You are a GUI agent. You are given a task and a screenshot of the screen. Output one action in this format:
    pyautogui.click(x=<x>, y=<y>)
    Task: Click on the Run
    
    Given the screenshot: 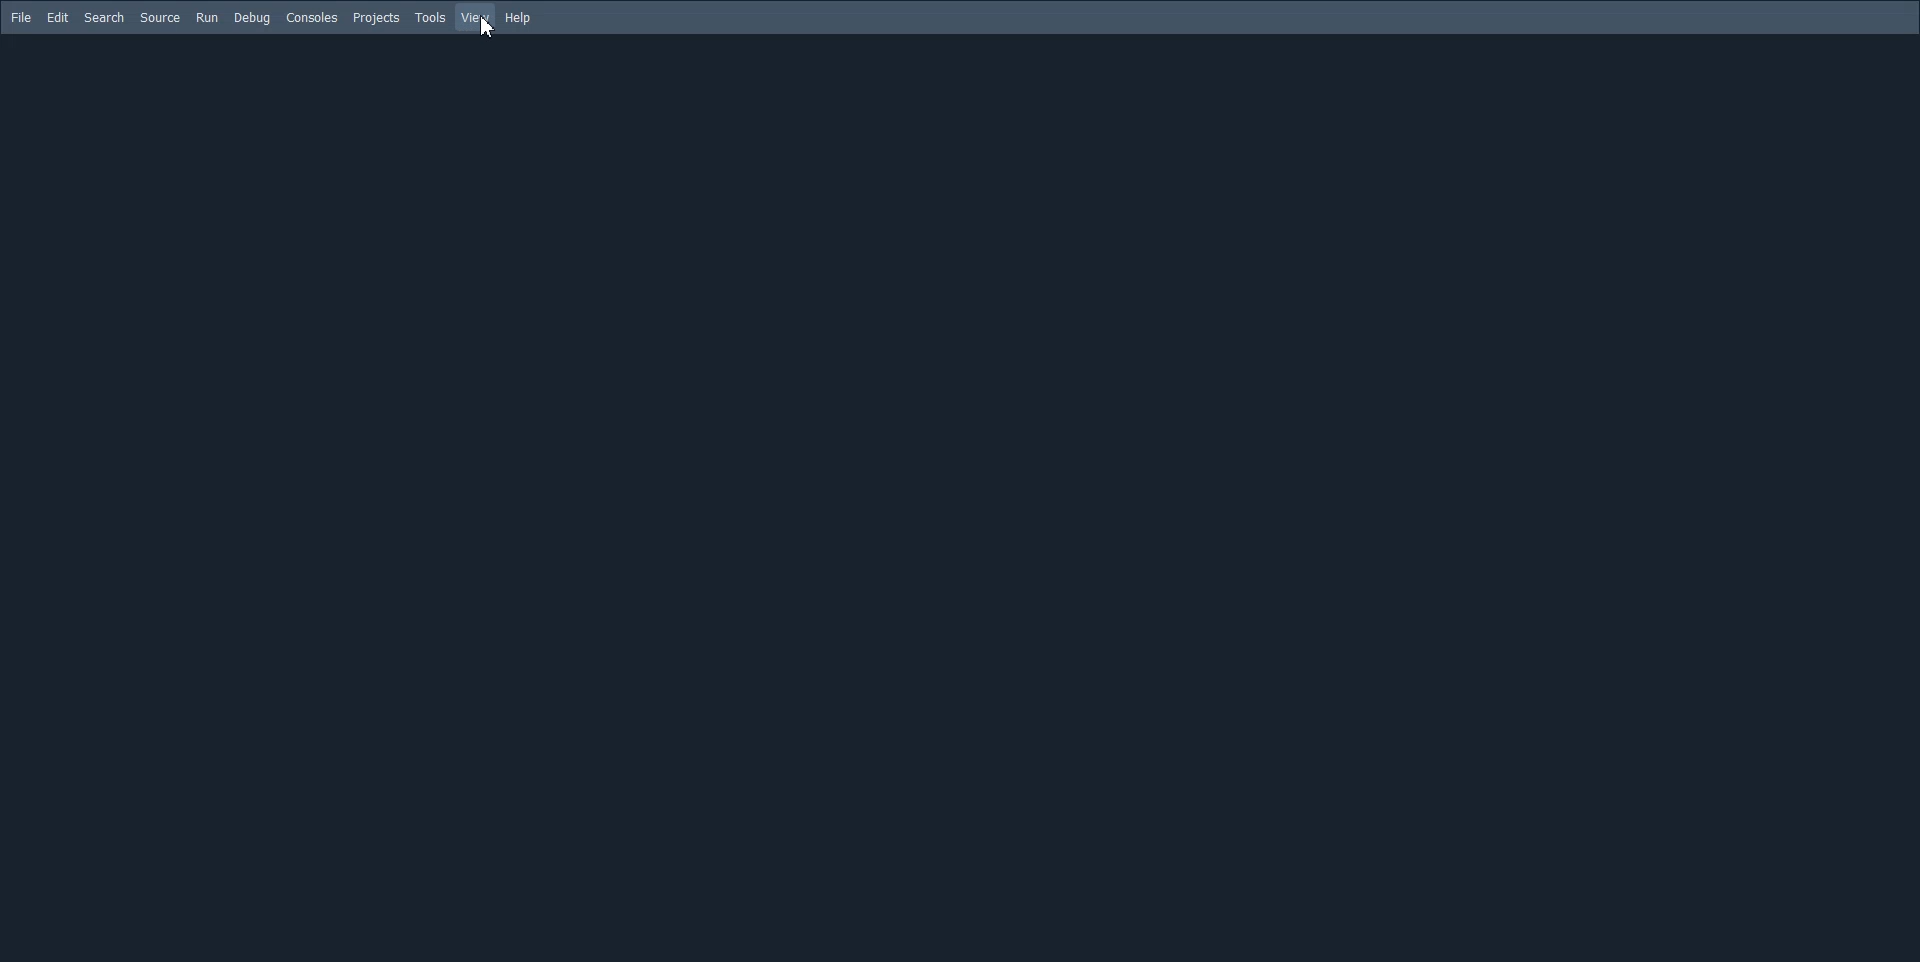 What is the action you would take?
    pyautogui.click(x=206, y=18)
    